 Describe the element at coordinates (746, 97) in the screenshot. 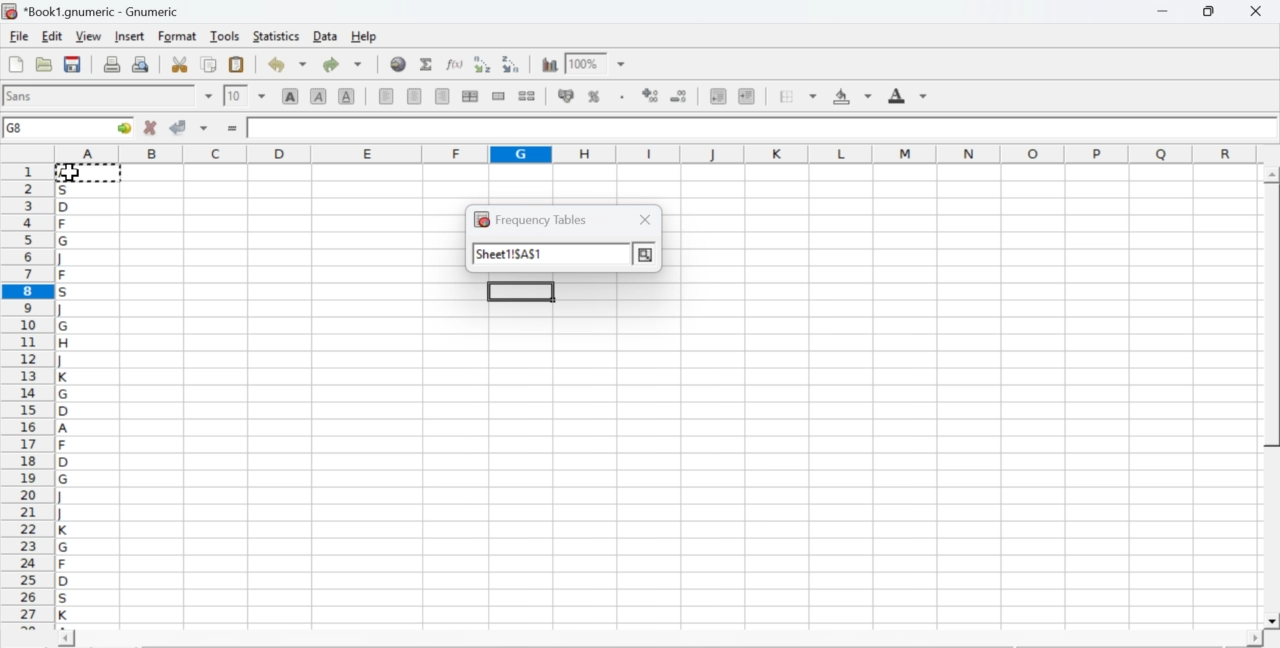

I see `increase indent` at that location.